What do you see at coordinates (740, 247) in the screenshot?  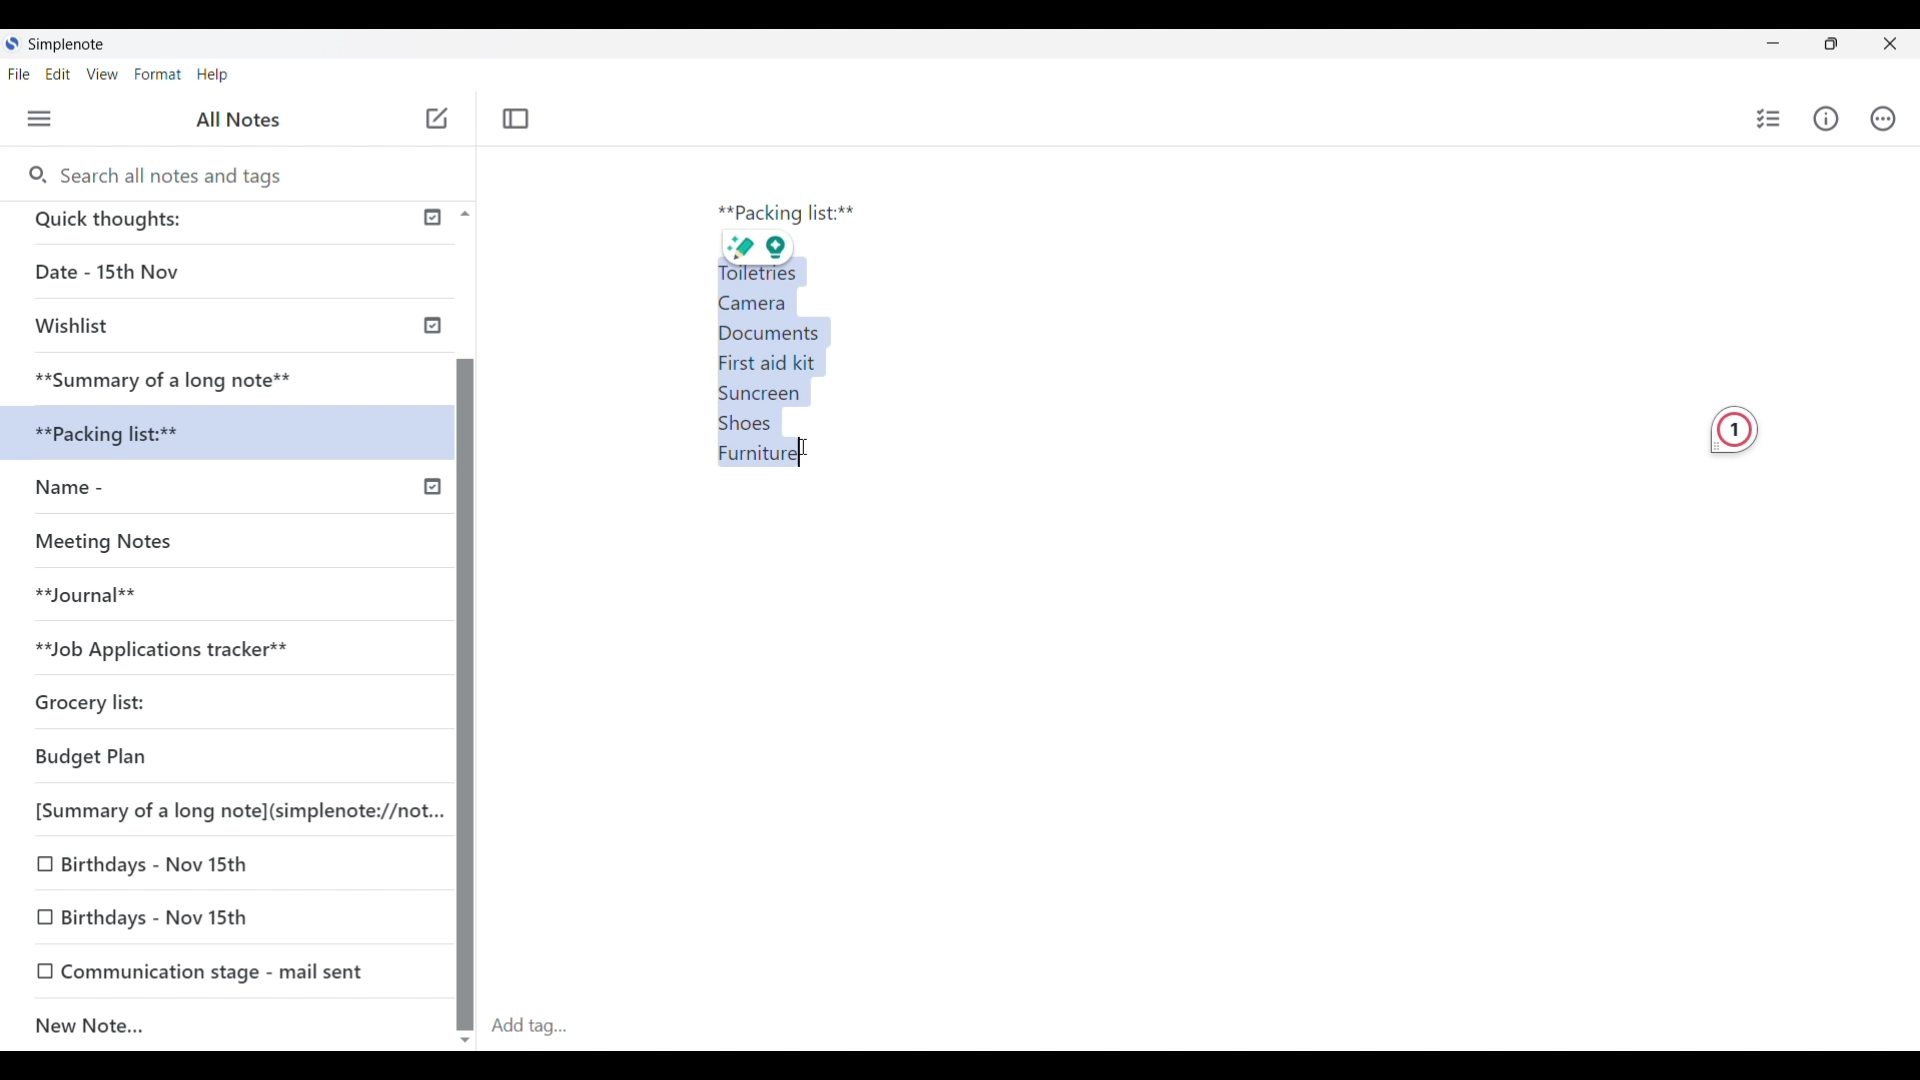 I see `sharp` at bounding box center [740, 247].